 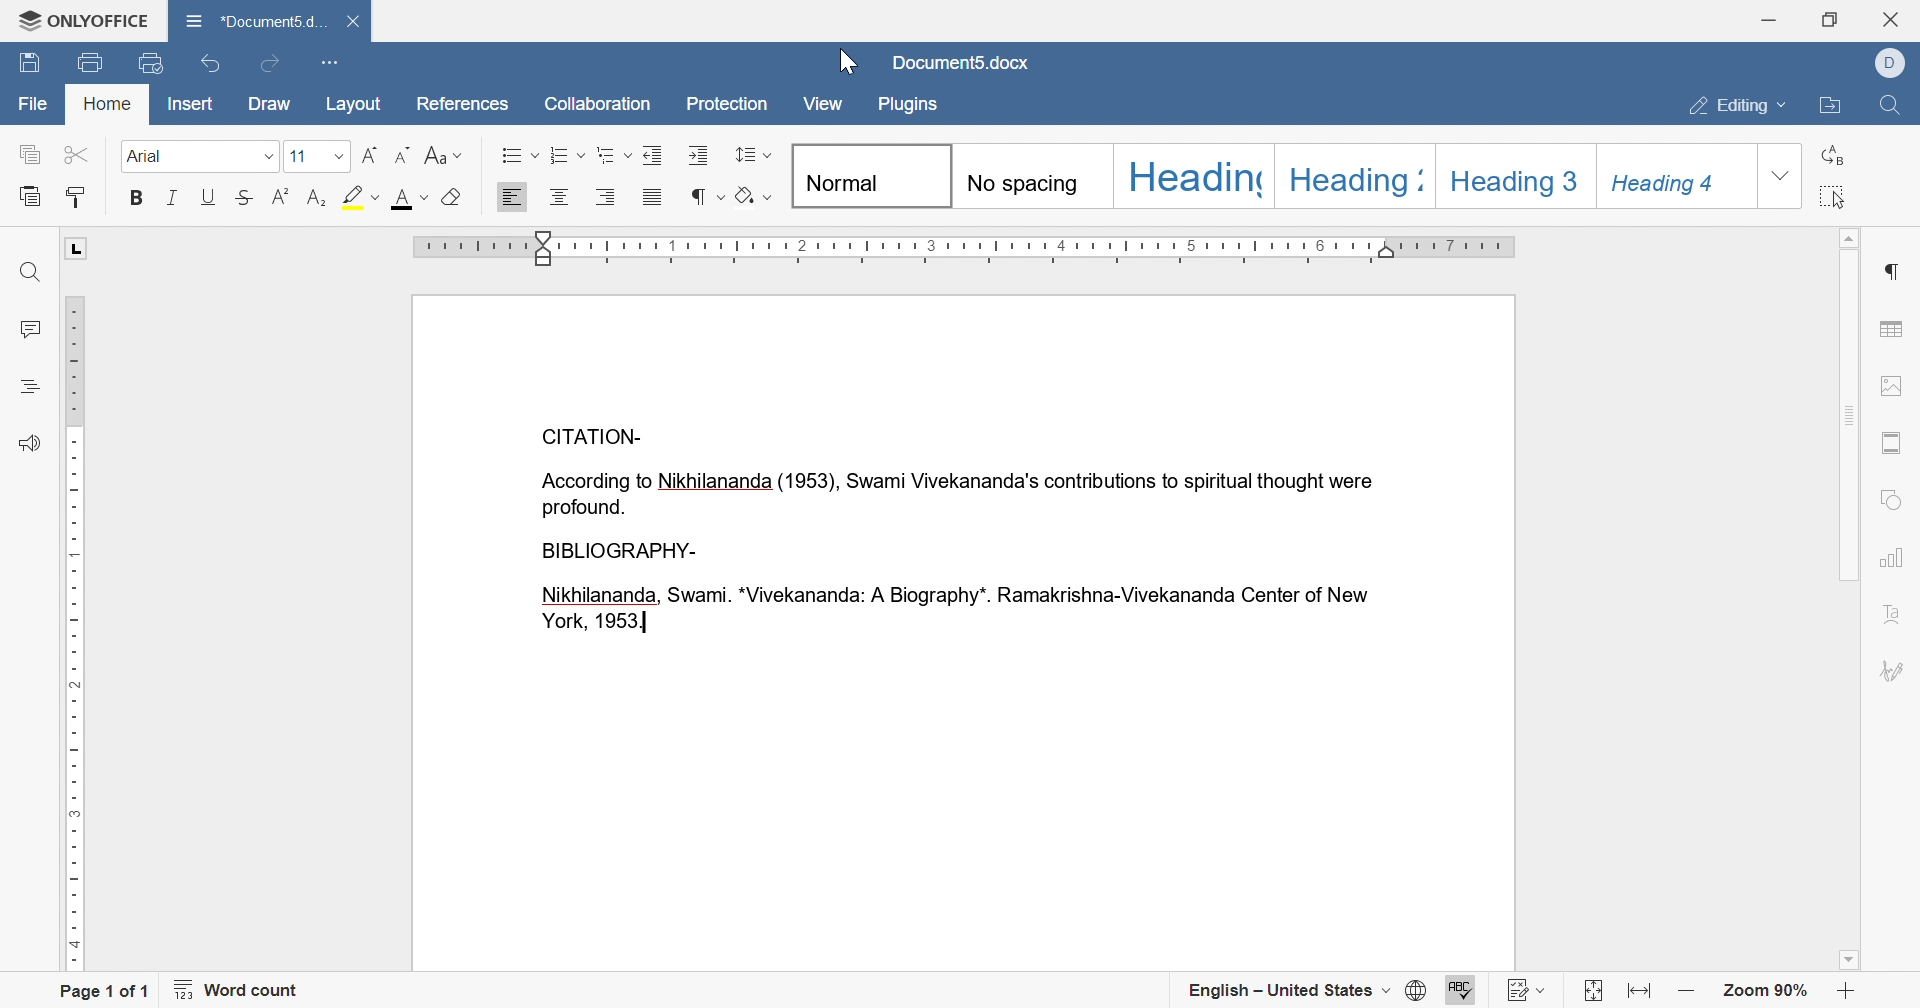 What do you see at coordinates (1733, 106) in the screenshot?
I see `editing` at bounding box center [1733, 106].